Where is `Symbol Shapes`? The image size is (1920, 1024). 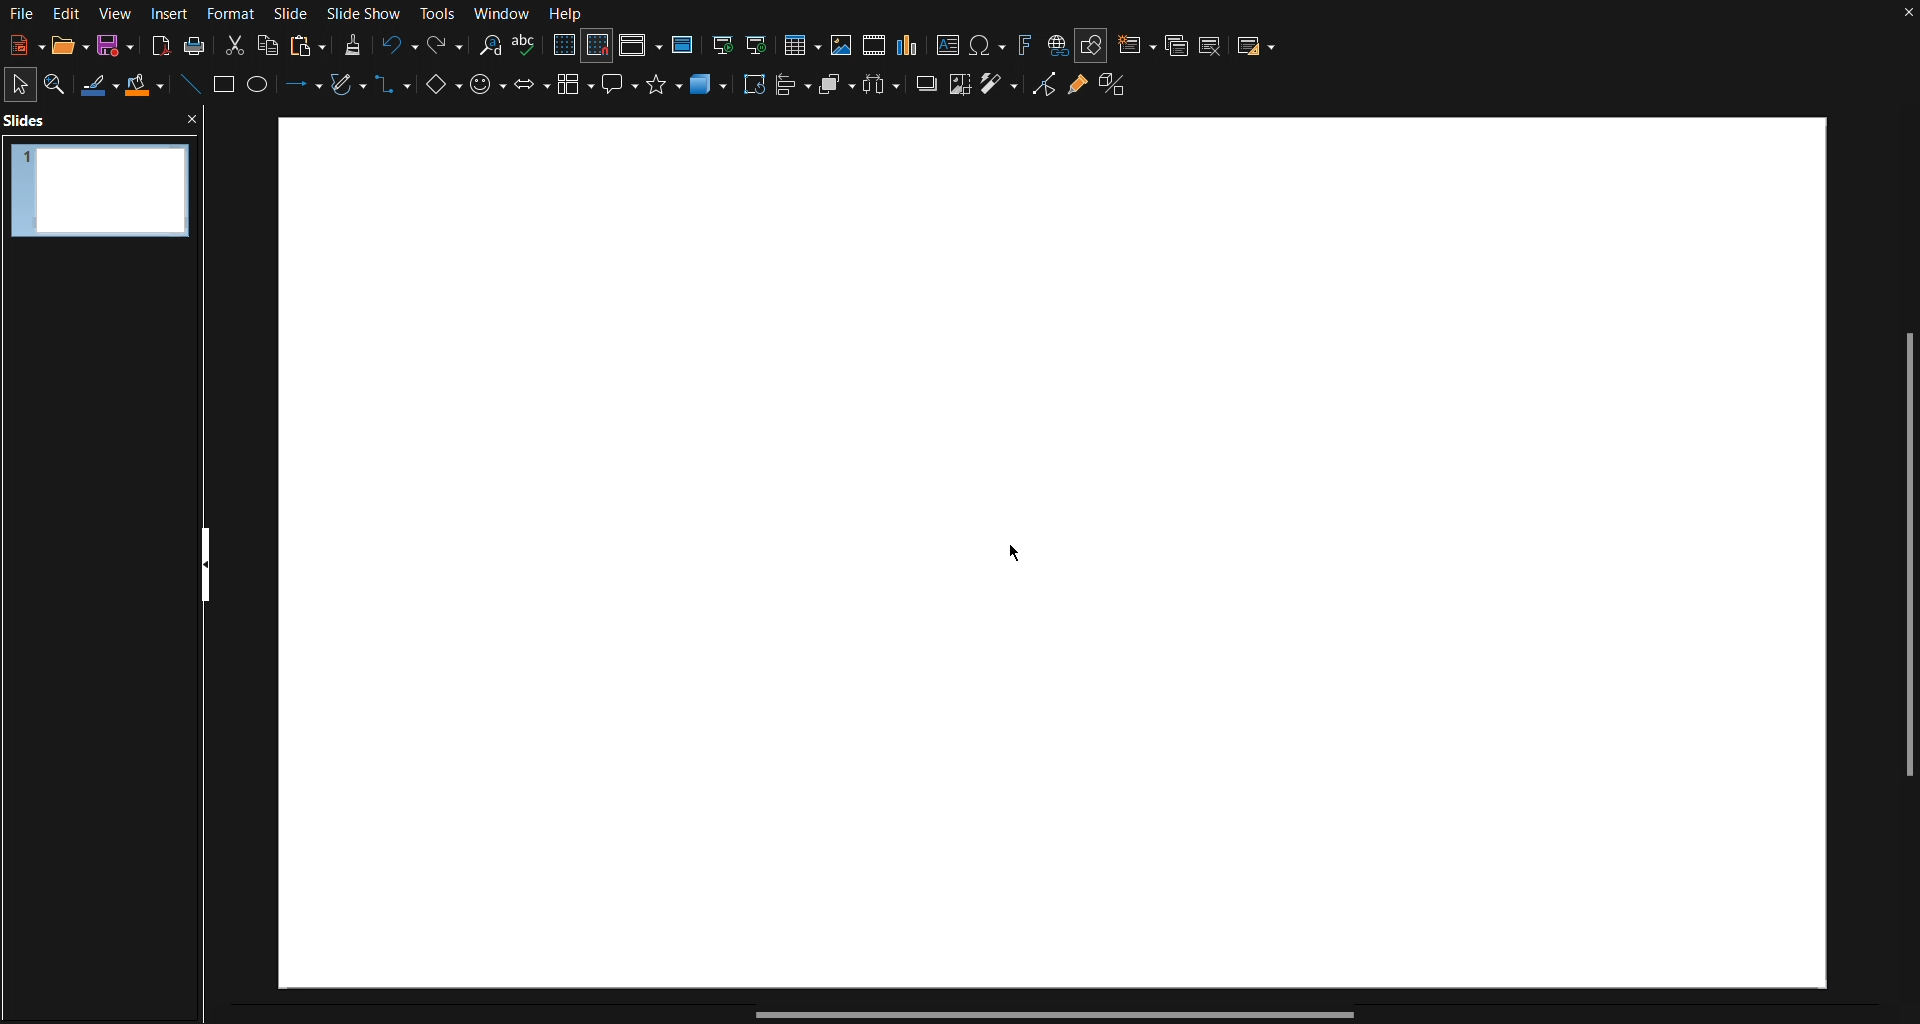 Symbol Shapes is located at coordinates (487, 91).